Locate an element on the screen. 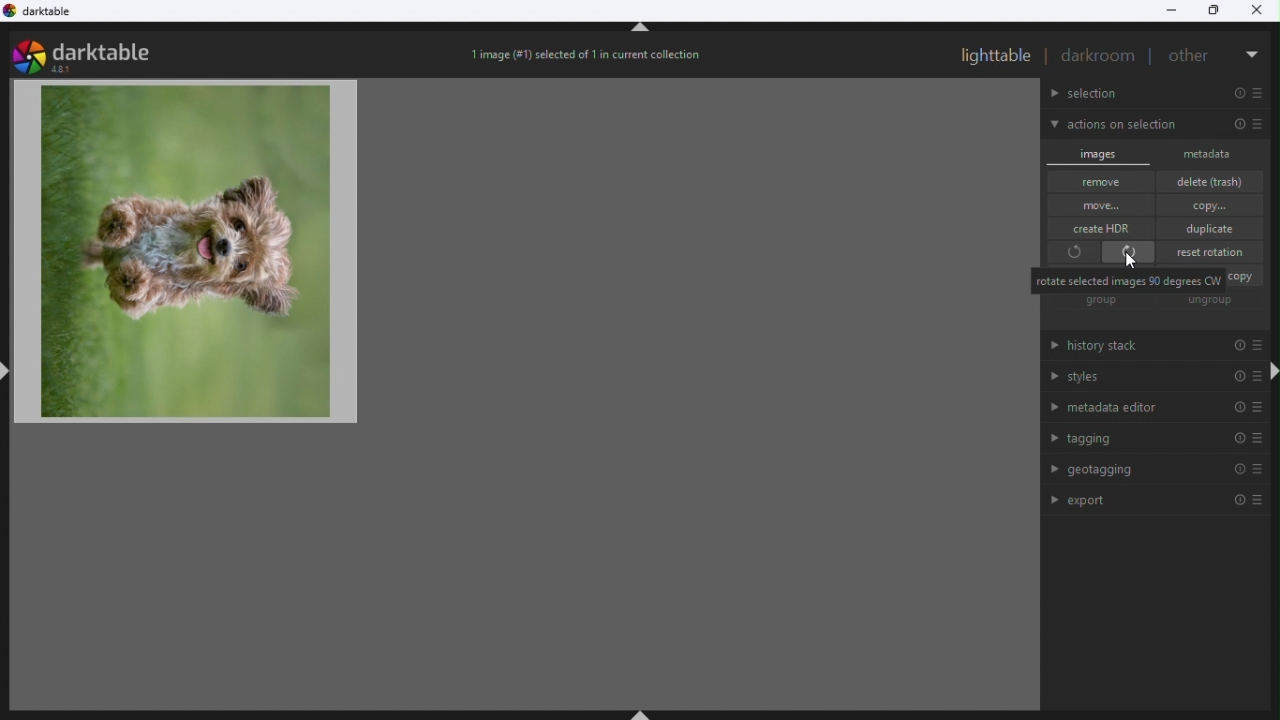 The width and height of the screenshot is (1280, 720). shift+ctrl+b is located at coordinates (644, 712).